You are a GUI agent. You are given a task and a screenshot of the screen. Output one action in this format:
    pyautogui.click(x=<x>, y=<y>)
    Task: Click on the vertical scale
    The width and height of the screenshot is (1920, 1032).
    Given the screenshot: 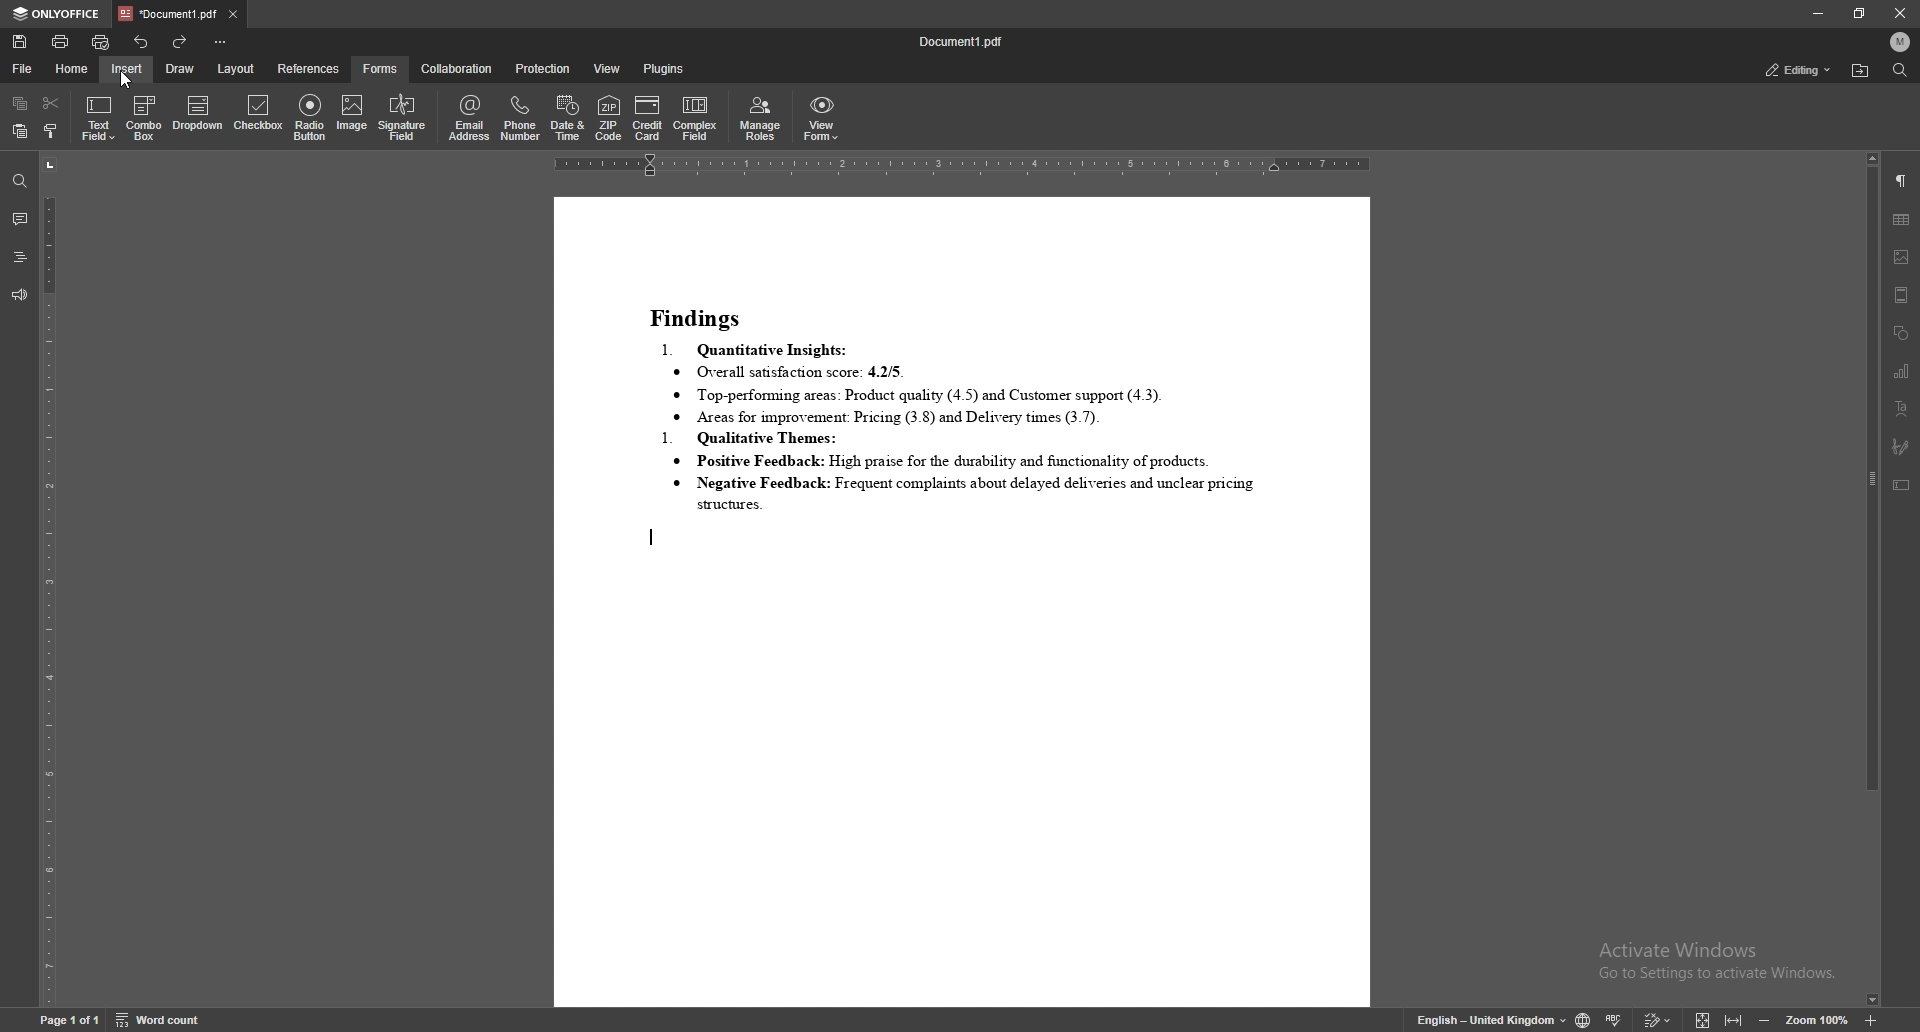 What is the action you would take?
    pyautogui.click(x=48, y=580)
    